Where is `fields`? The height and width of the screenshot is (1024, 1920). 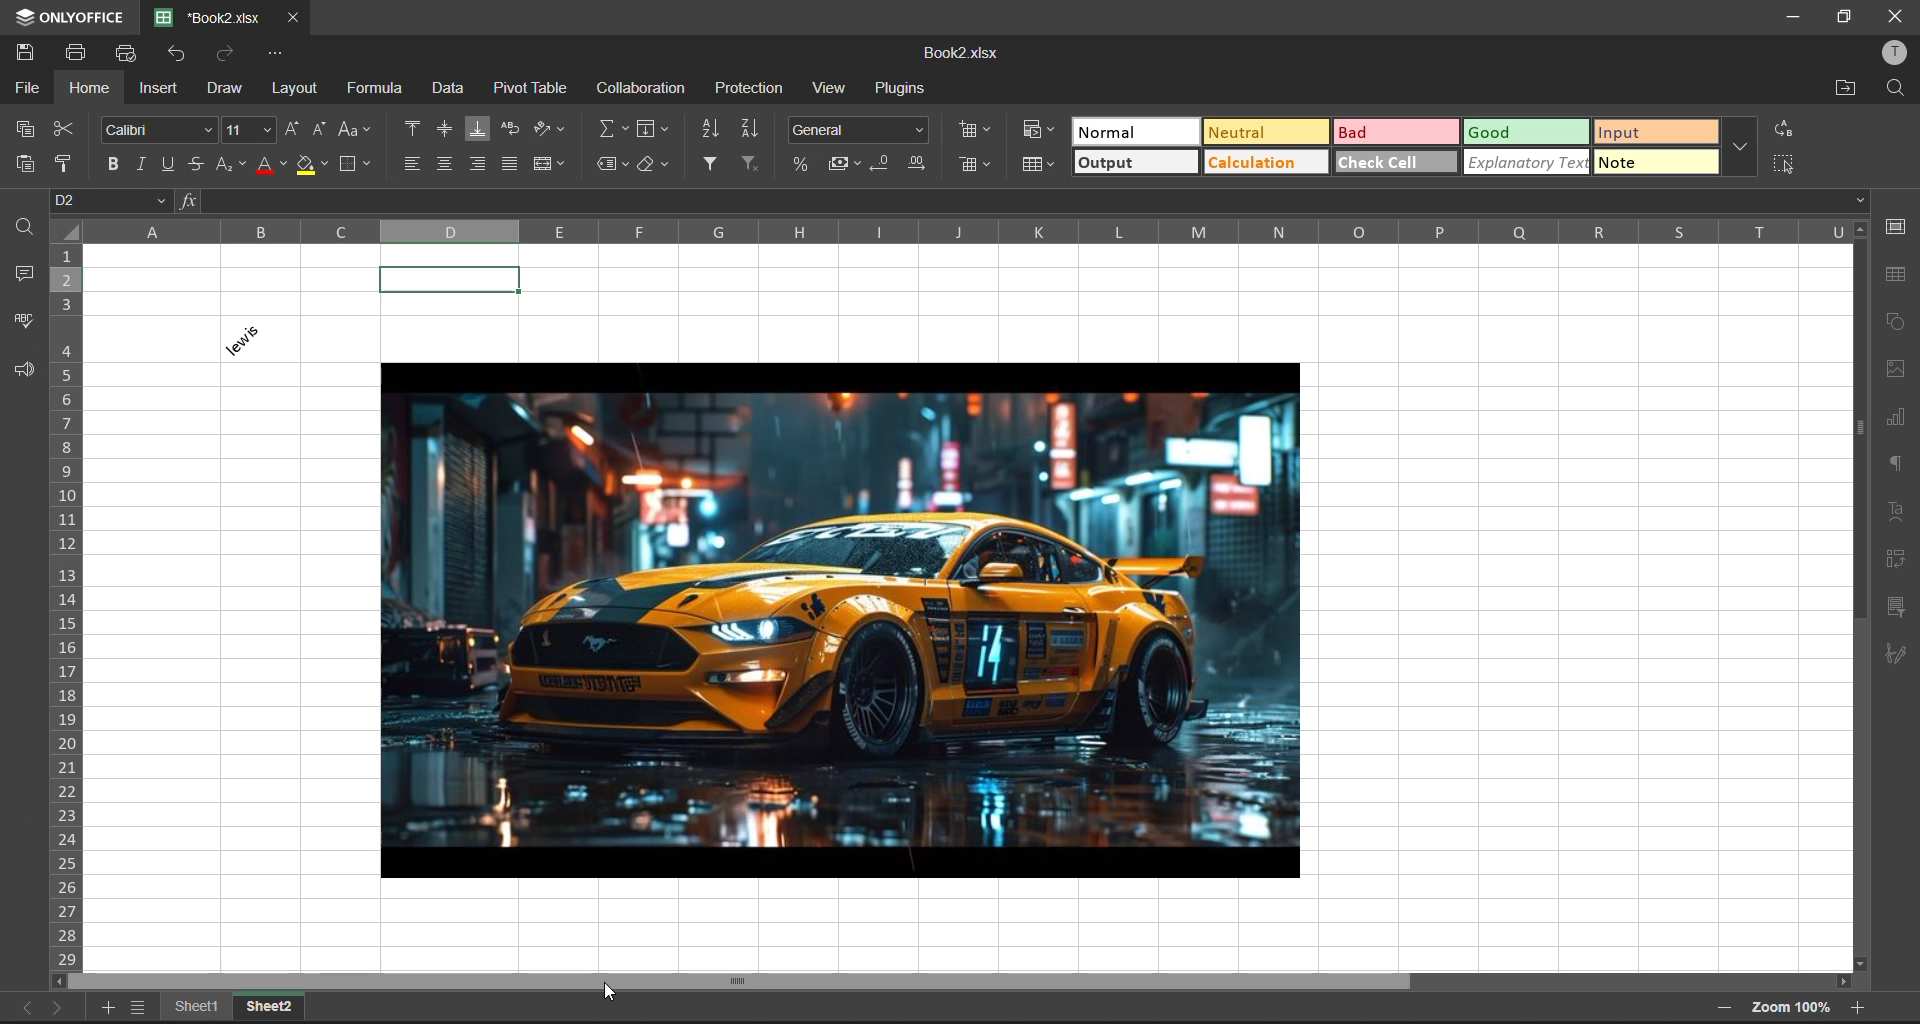 fields is located at coordinates (651, 129).